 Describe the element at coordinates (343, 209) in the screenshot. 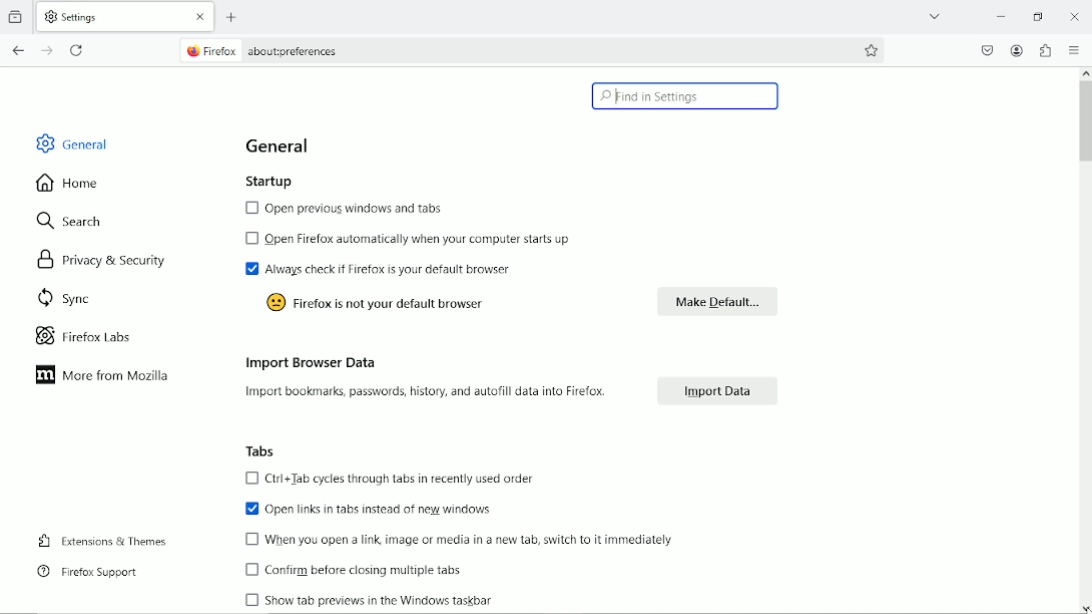

I see `Open previous windows and tabs` at that location.